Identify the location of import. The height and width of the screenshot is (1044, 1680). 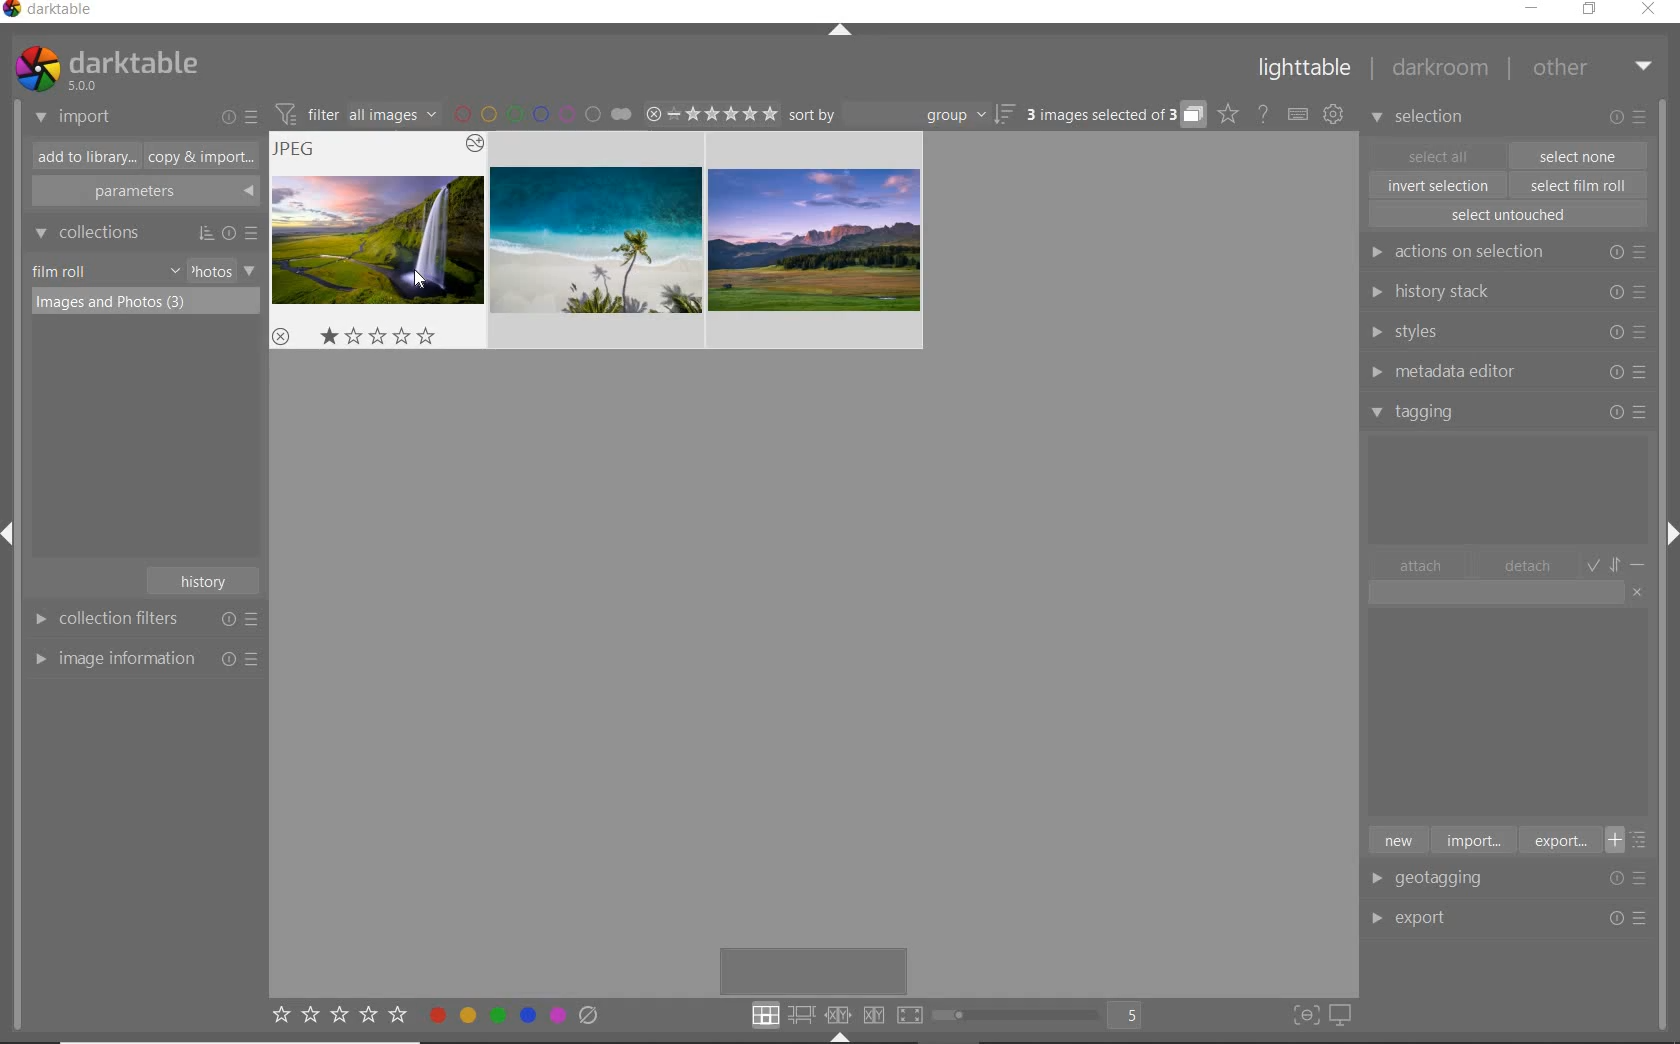
(74, 118).